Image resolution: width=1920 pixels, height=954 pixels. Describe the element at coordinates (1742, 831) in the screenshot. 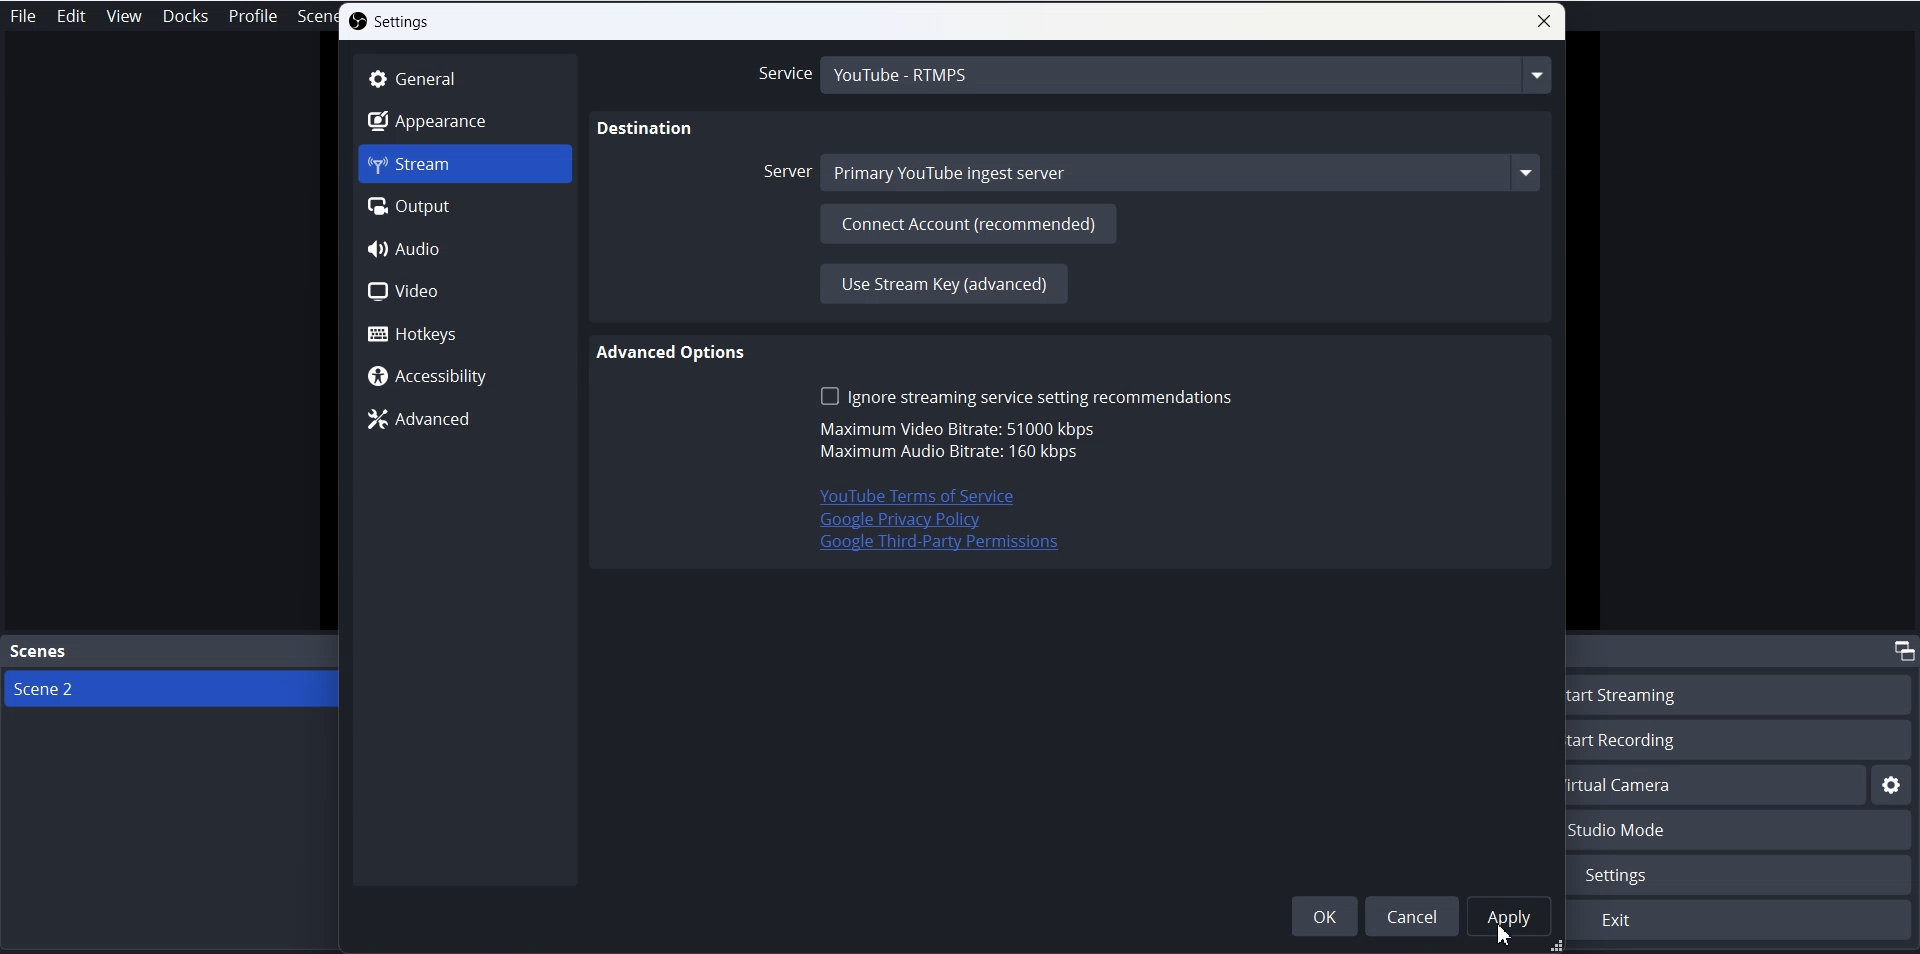

I see `Studio Mode` at that location.